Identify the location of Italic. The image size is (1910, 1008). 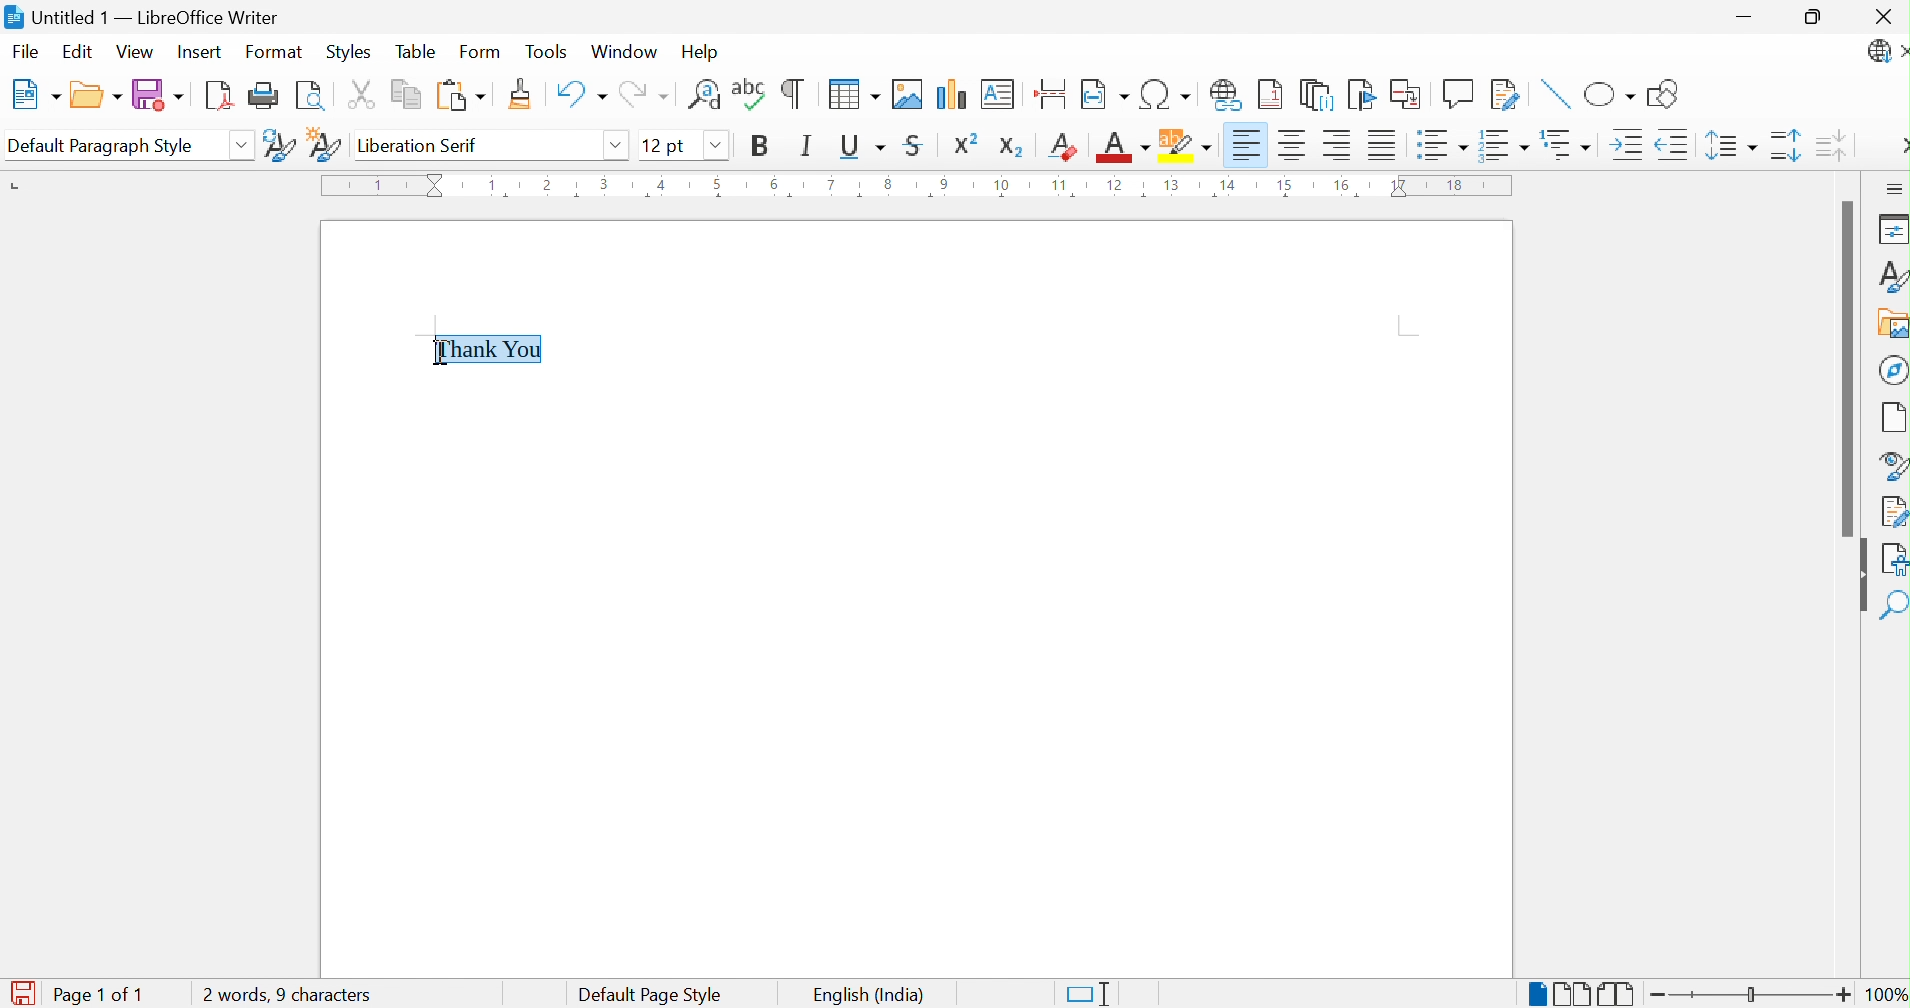
(811, 145).